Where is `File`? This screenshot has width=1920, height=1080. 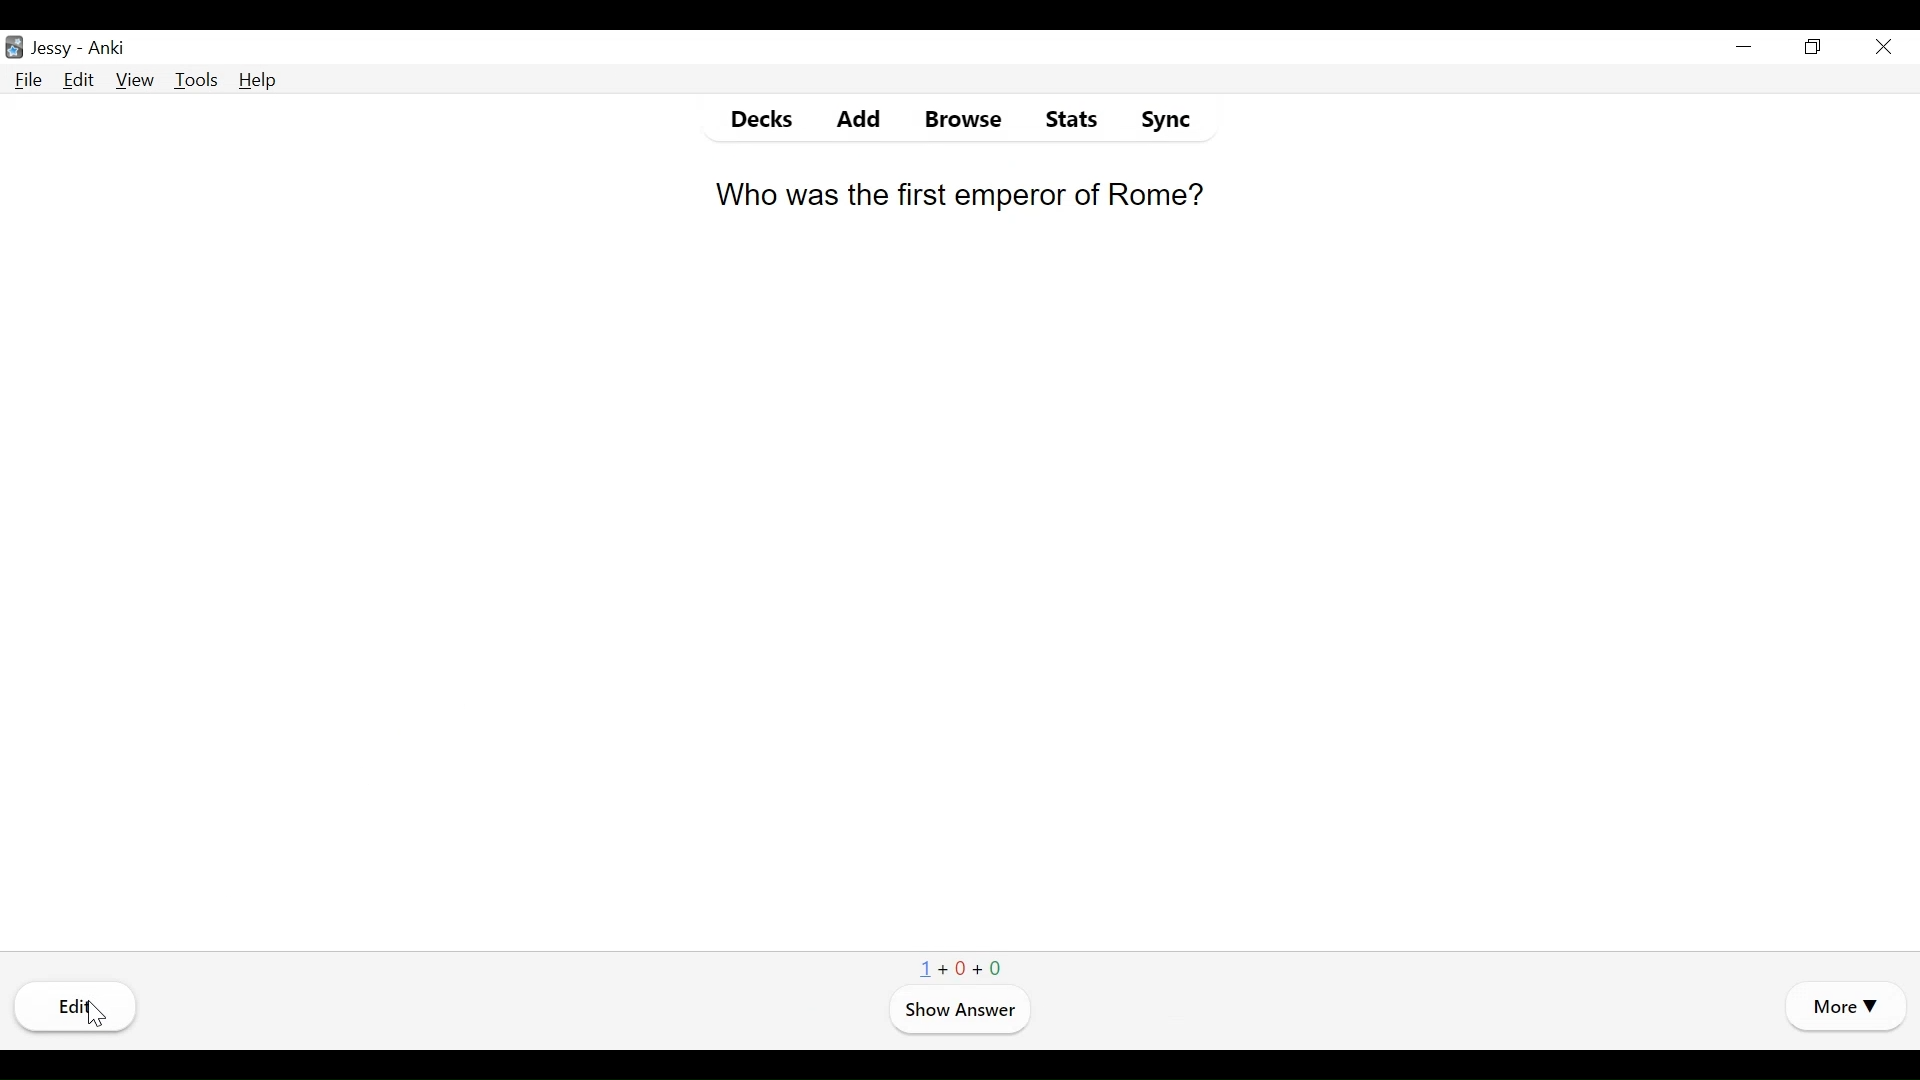
File is located at coordinates (28, 80).